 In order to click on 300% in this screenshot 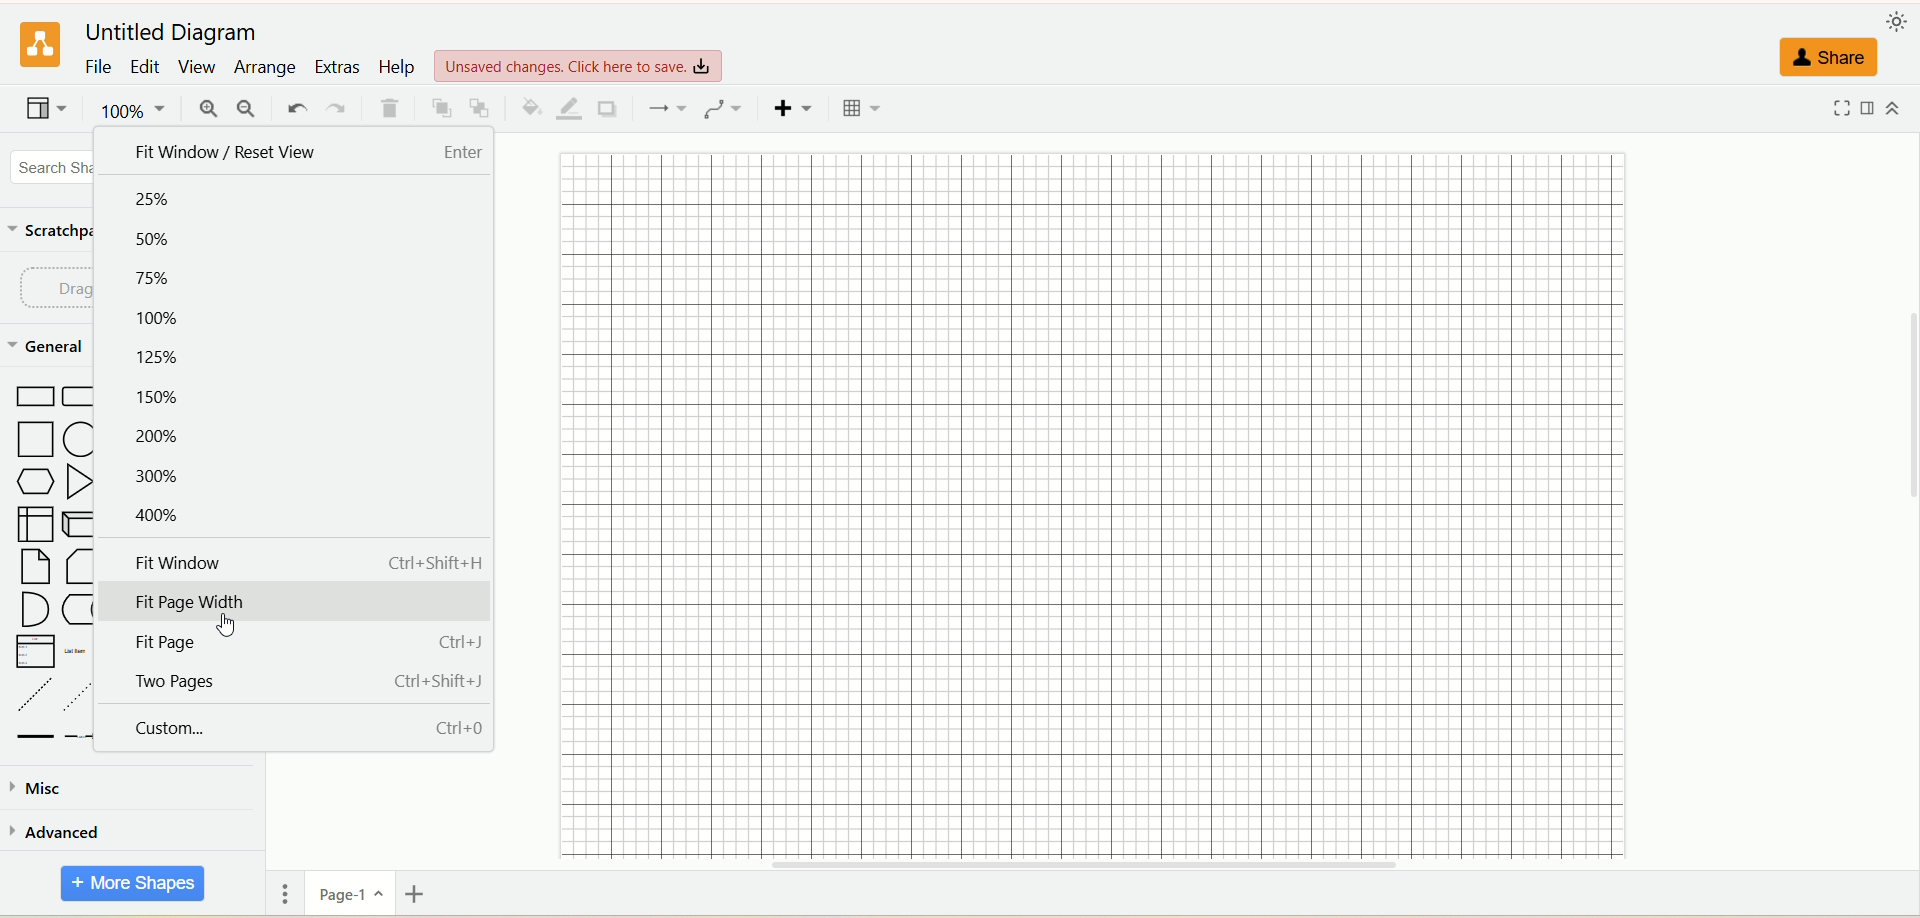, I will do `click(155, 479)`.